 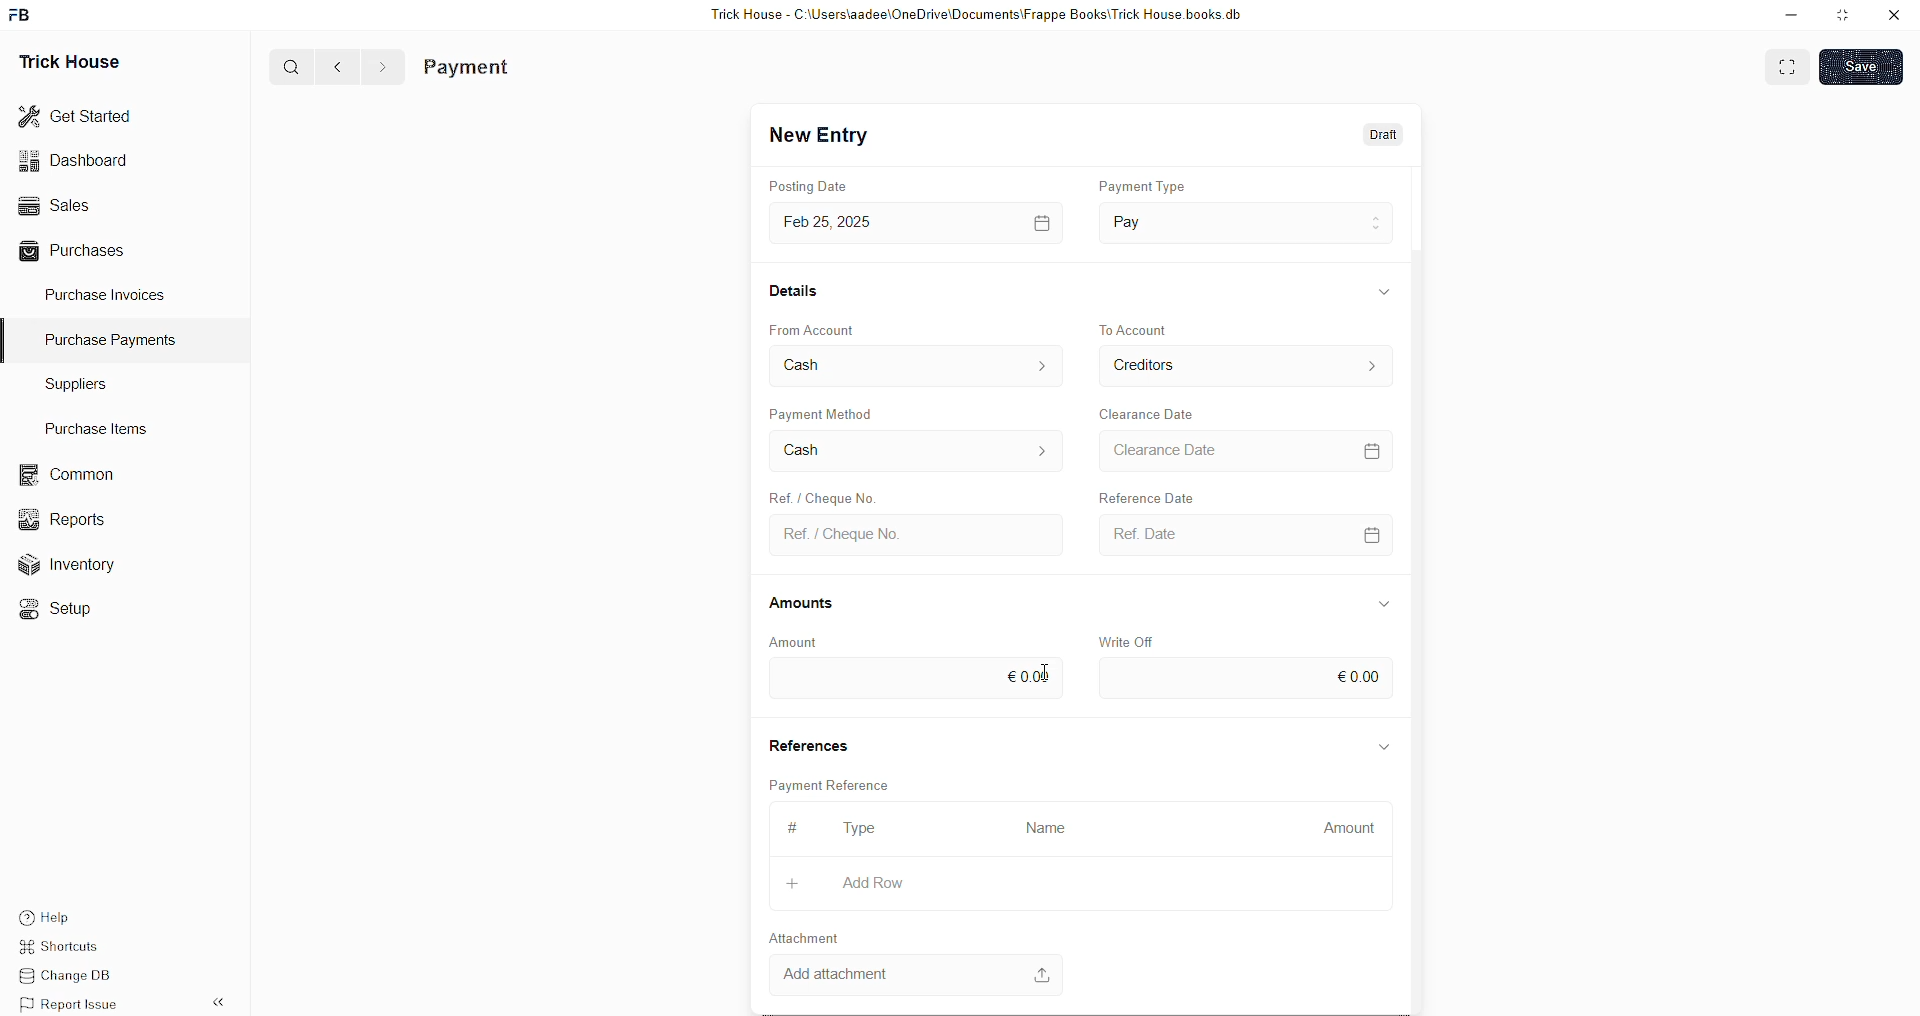 I want to click on Trick House - C:\Users\aadee\OneDrive\Documents\Frappe Books\Trick House books.db, so click(x=980, y=15).